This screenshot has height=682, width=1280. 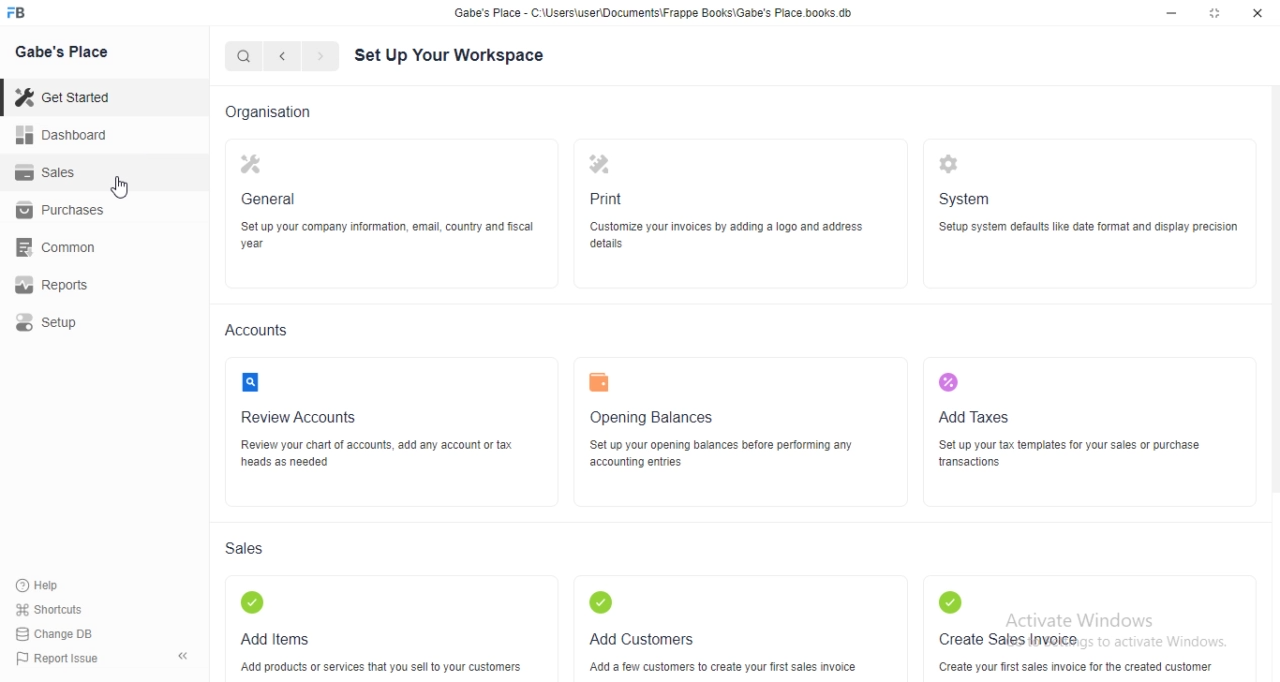 What do you see at coordinates (90, 53) in the screenshot?
I see `Gabe's Place` at bounding box center [90, 53].